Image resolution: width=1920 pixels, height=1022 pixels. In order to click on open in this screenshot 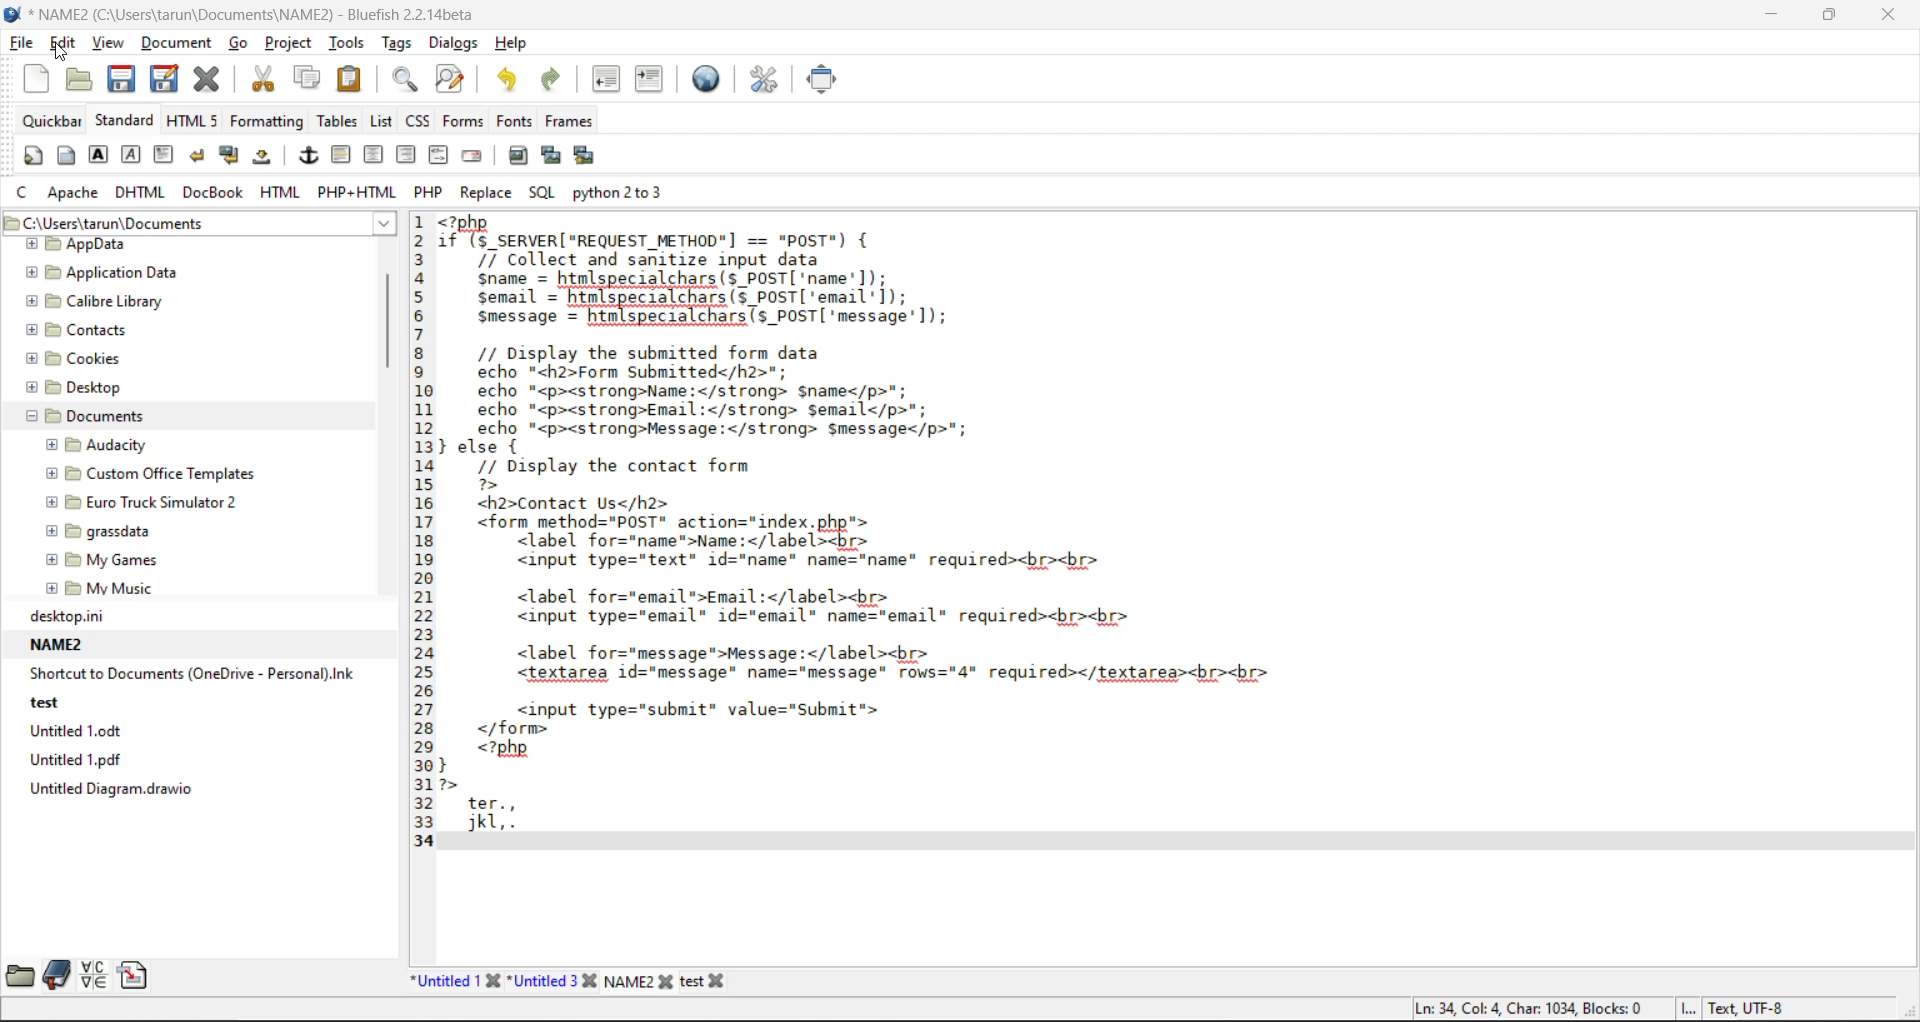, I will do `click(81, 78)`.